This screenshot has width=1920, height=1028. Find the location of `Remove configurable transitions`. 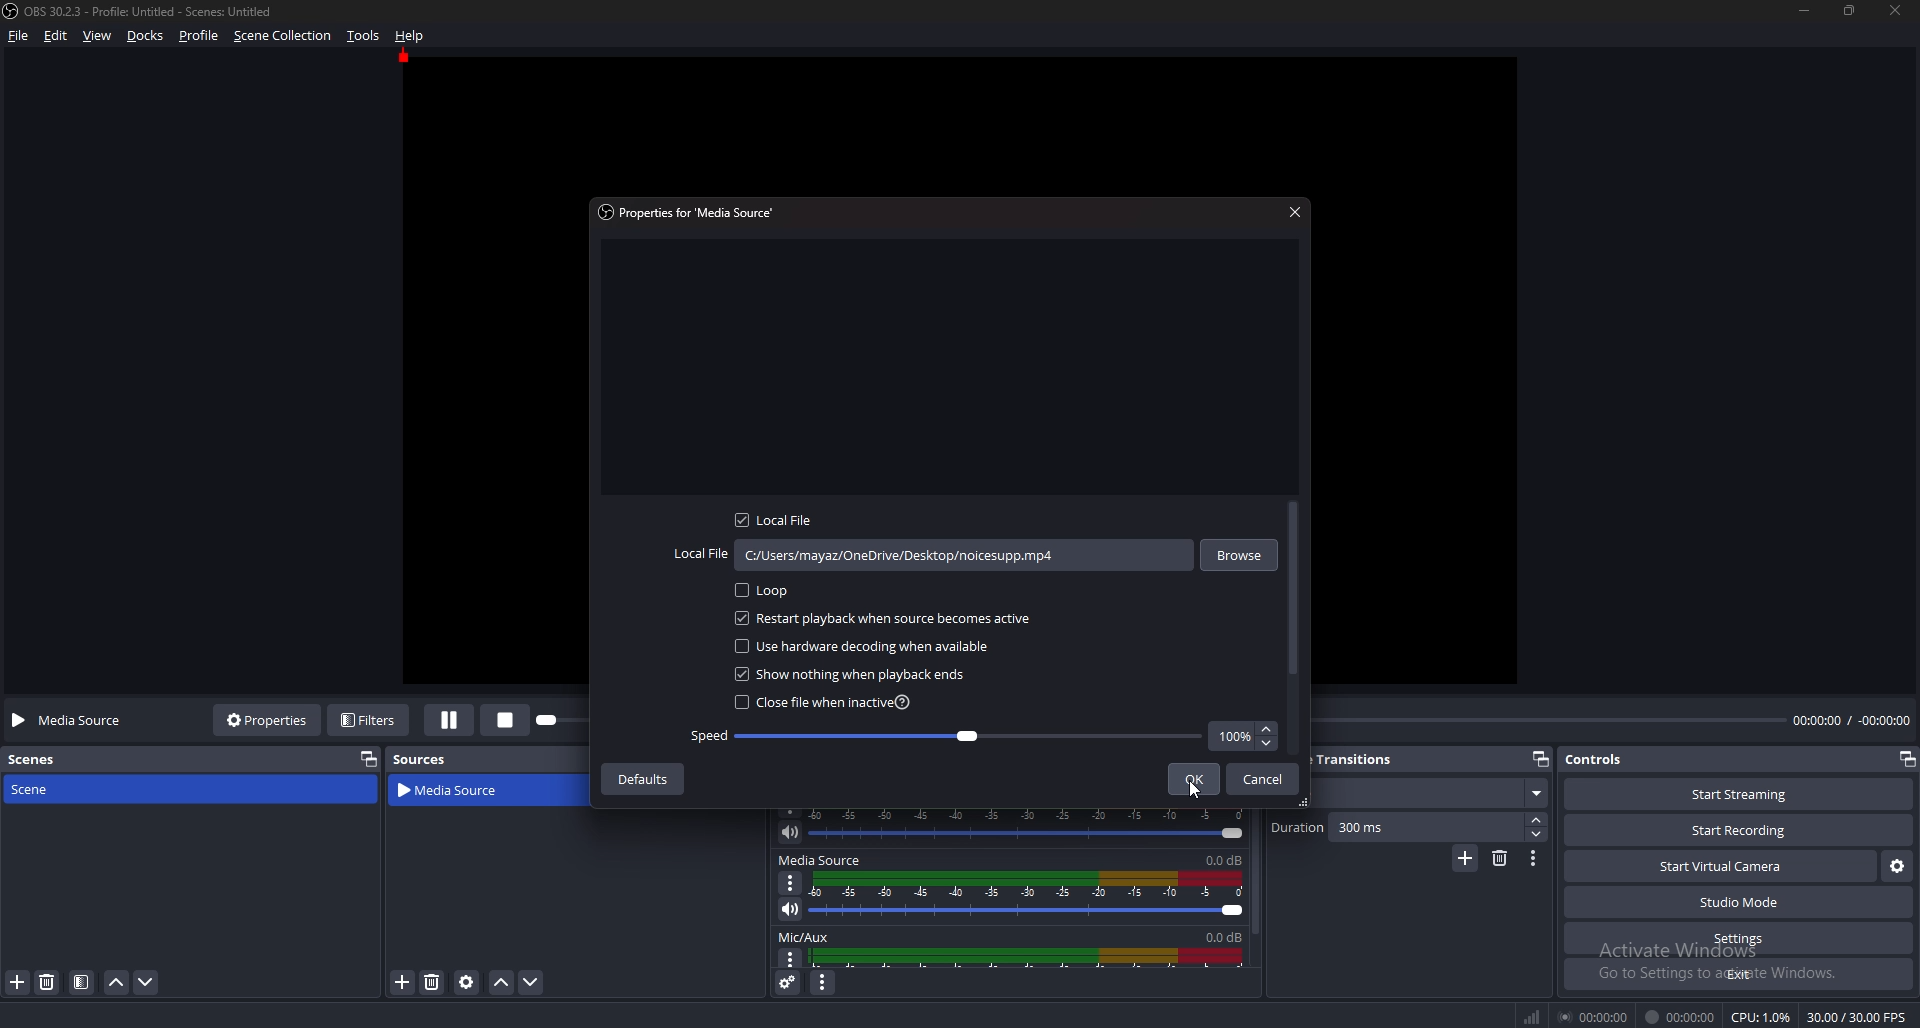

Remove configurable transitions is located at coordinates (1501, 857).